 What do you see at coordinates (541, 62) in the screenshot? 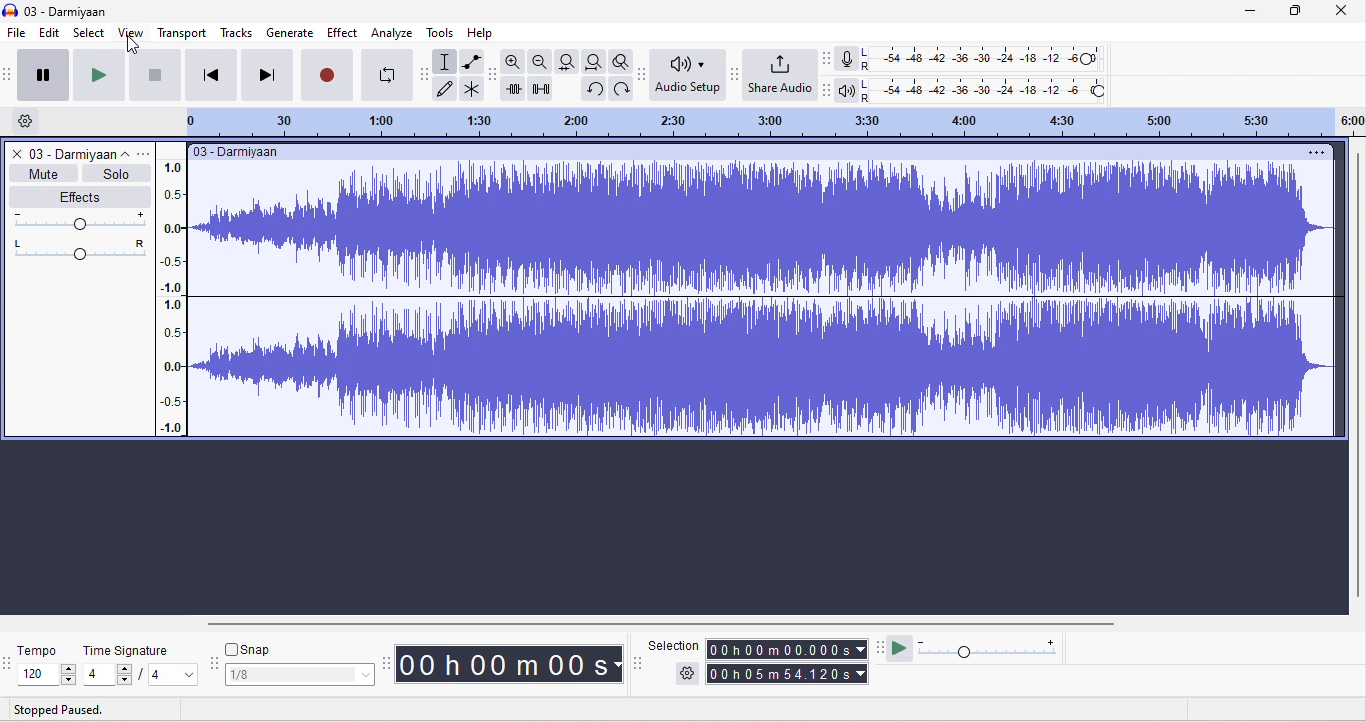
I see `zoom out` at bounding box center [541, 62].